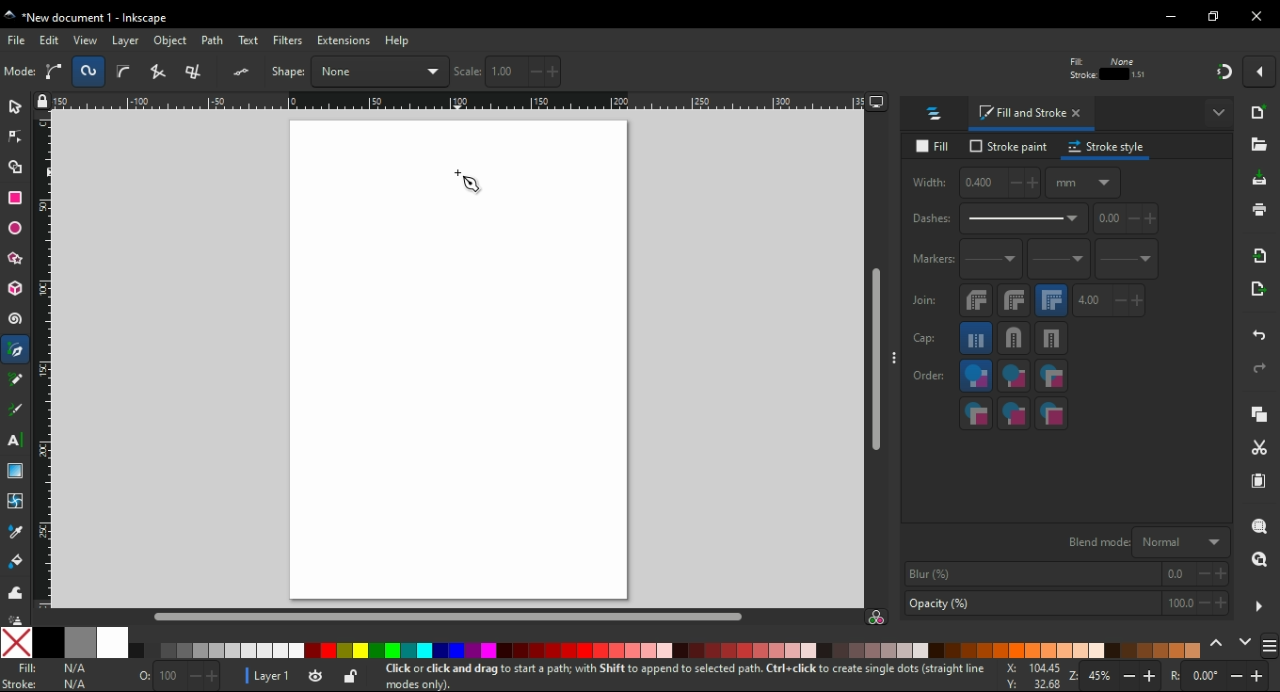 The height and width of the screenshot is (692, 1280). Describe the element at coordinates (1104, 72) in the screenshot. I see `when scaling rectangles, scale the radii of rounded corners` at that location.